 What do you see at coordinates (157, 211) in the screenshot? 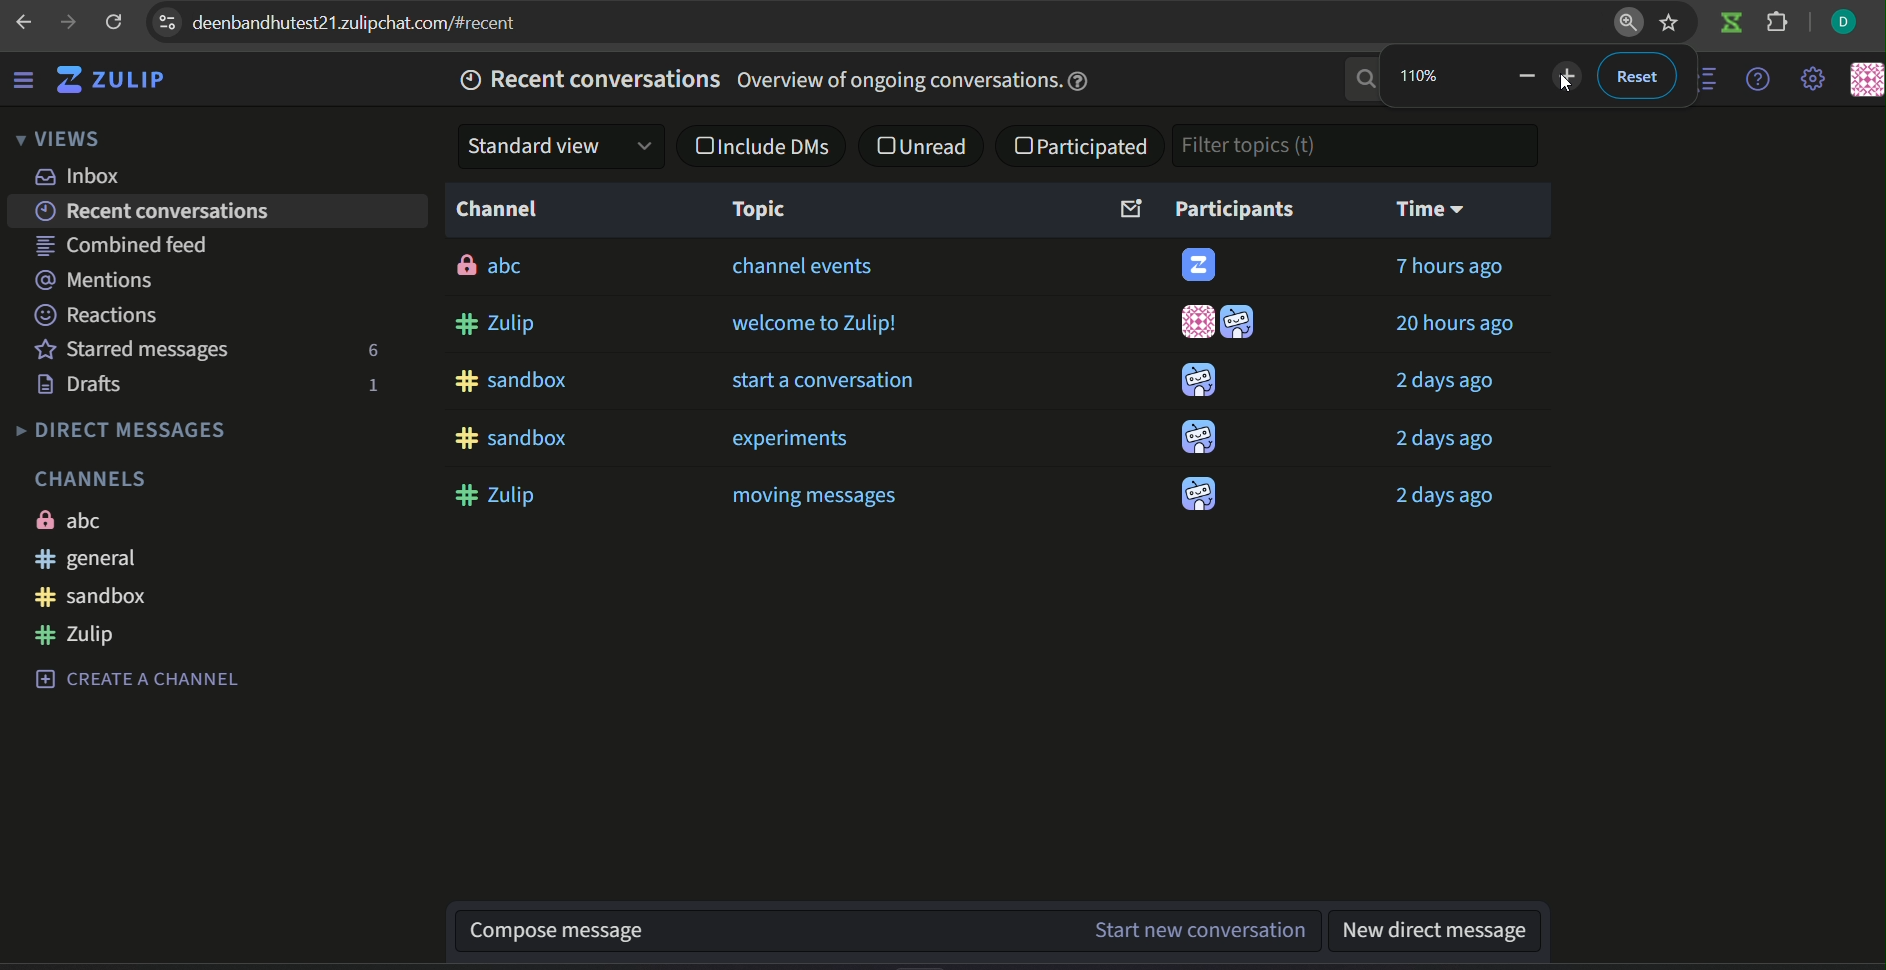
I see `recent conversations` at bounding box center [157, 211].